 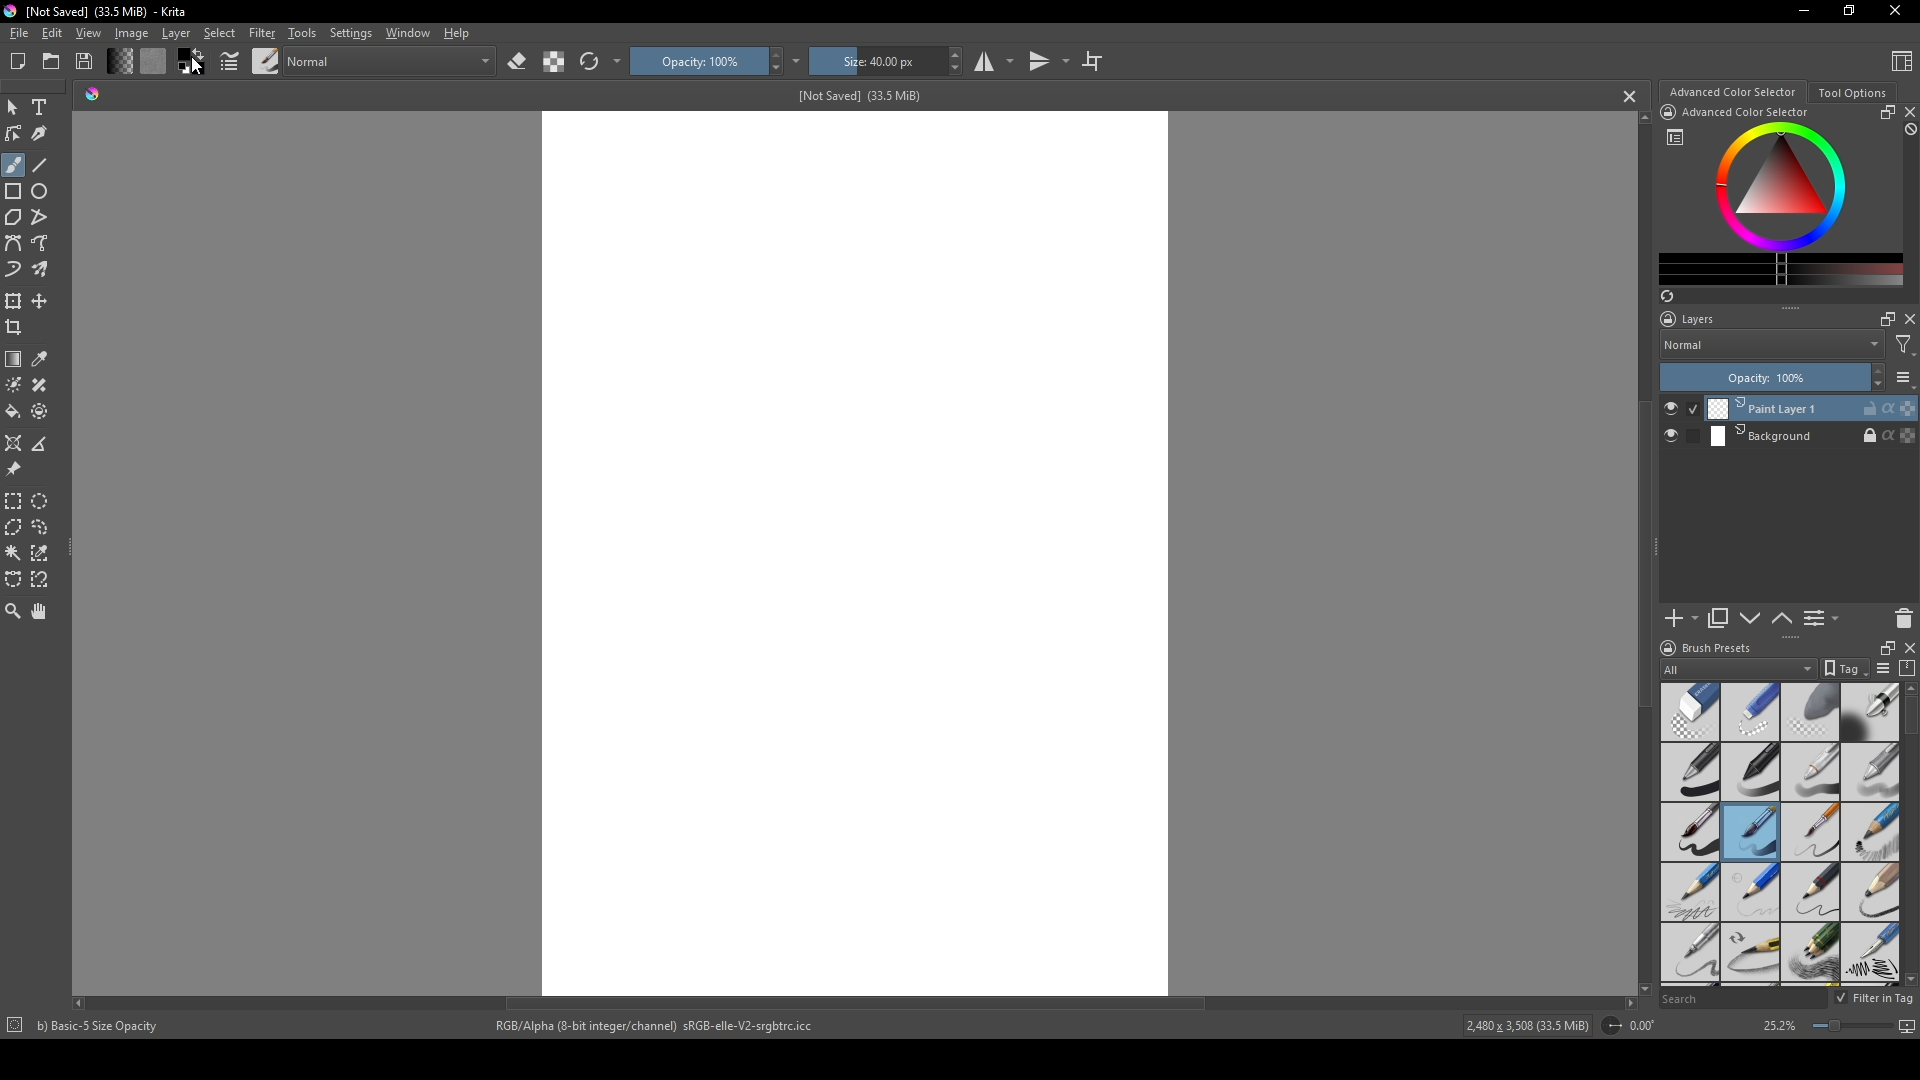 I want to click on change color, so click(x=1781, y=269).